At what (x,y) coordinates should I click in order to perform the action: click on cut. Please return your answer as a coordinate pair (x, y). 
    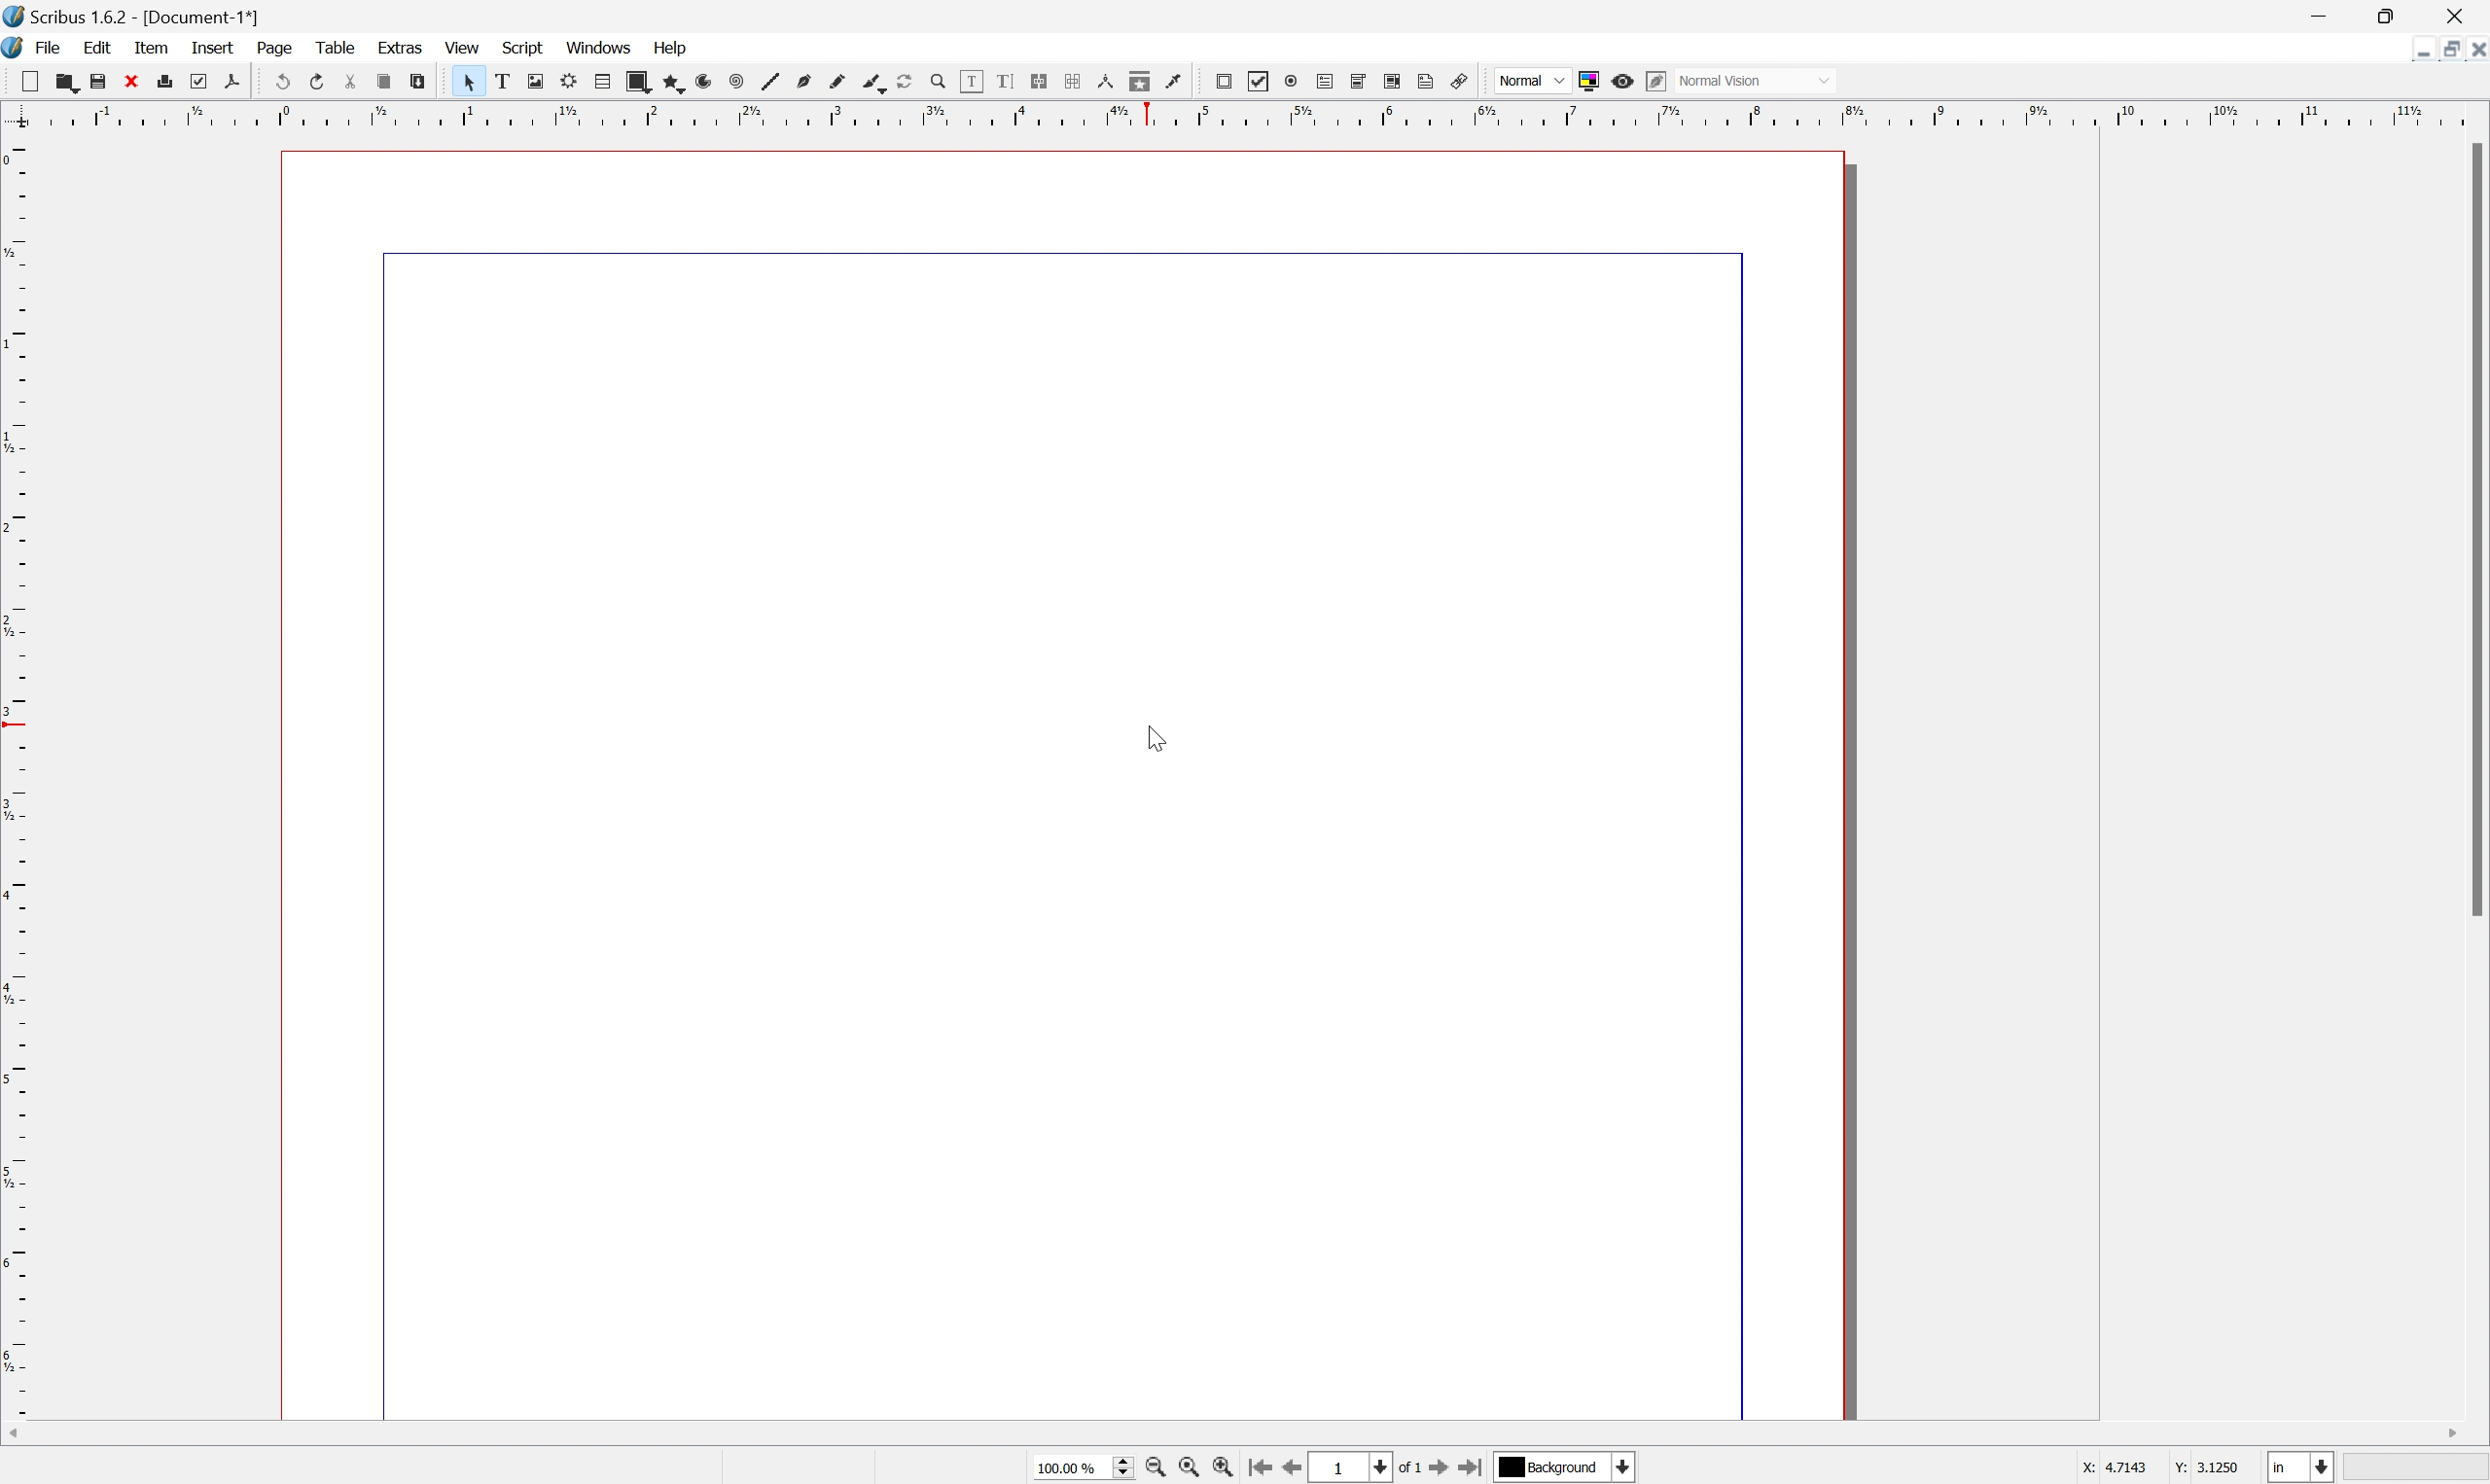
    Looking at the image, I should click on (22, 76).